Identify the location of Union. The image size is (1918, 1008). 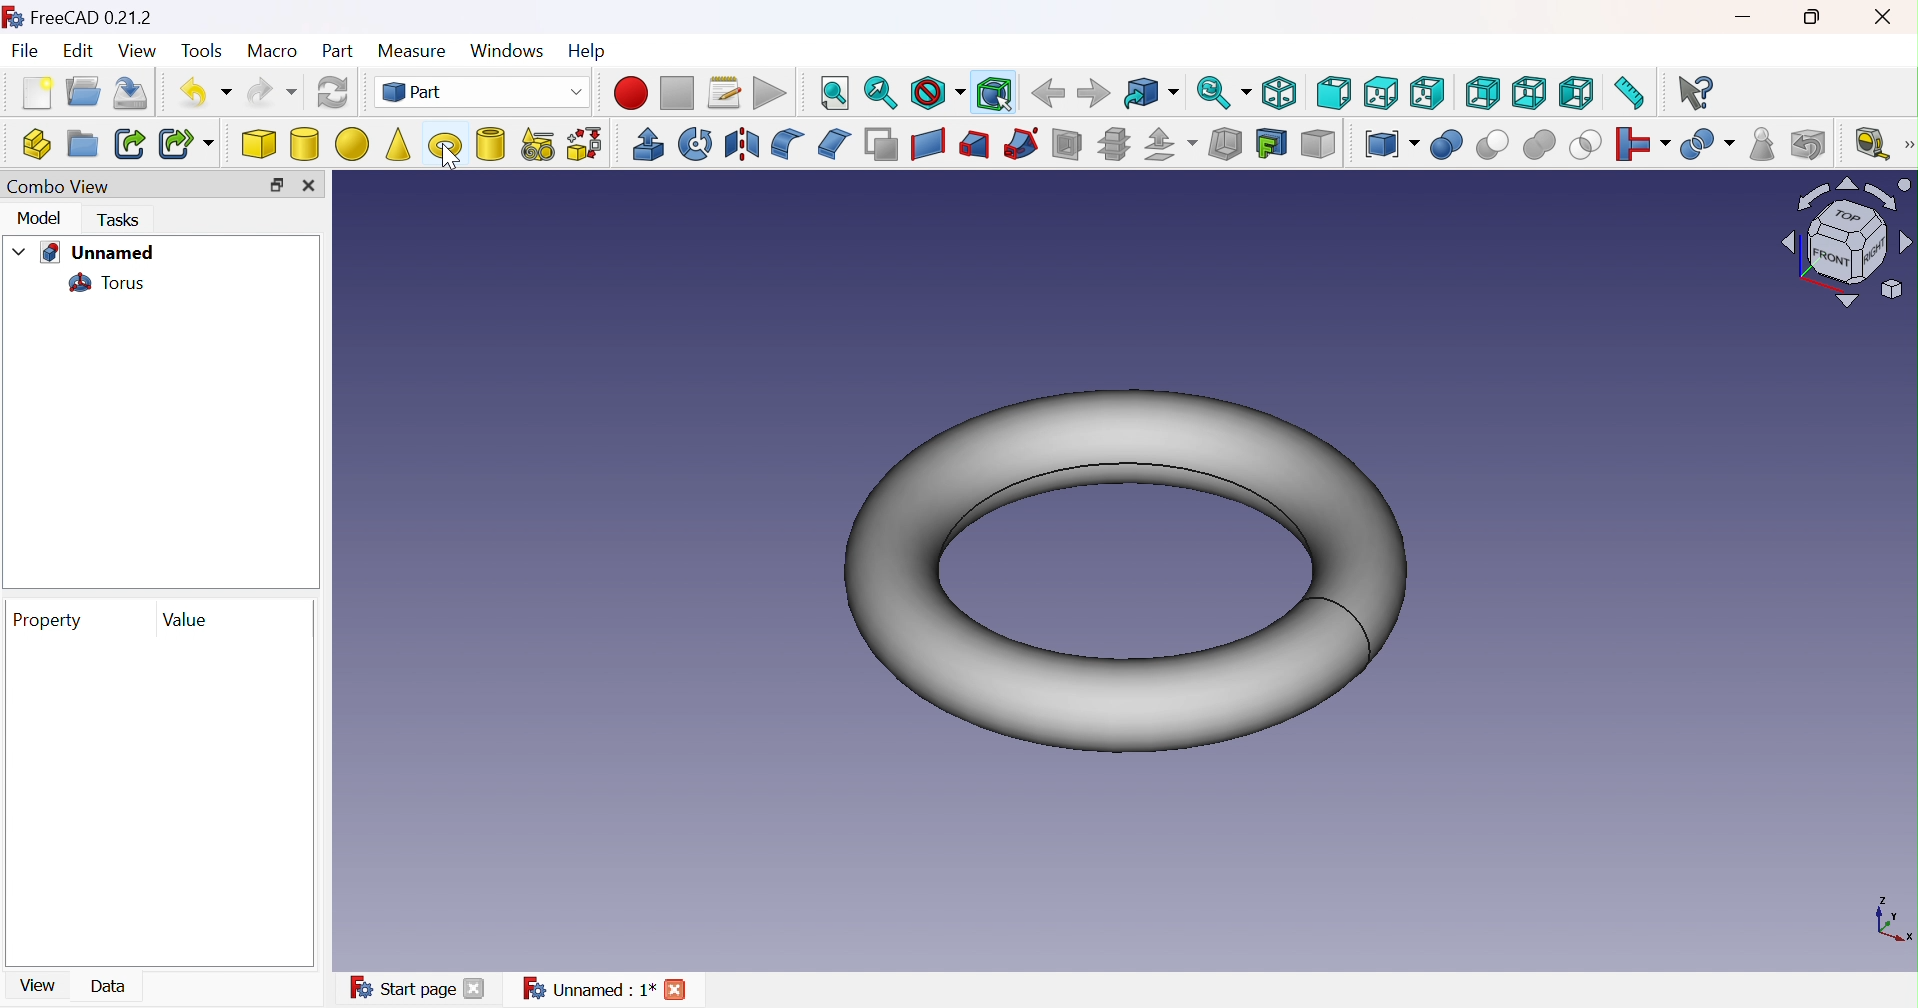
(1538, 144).